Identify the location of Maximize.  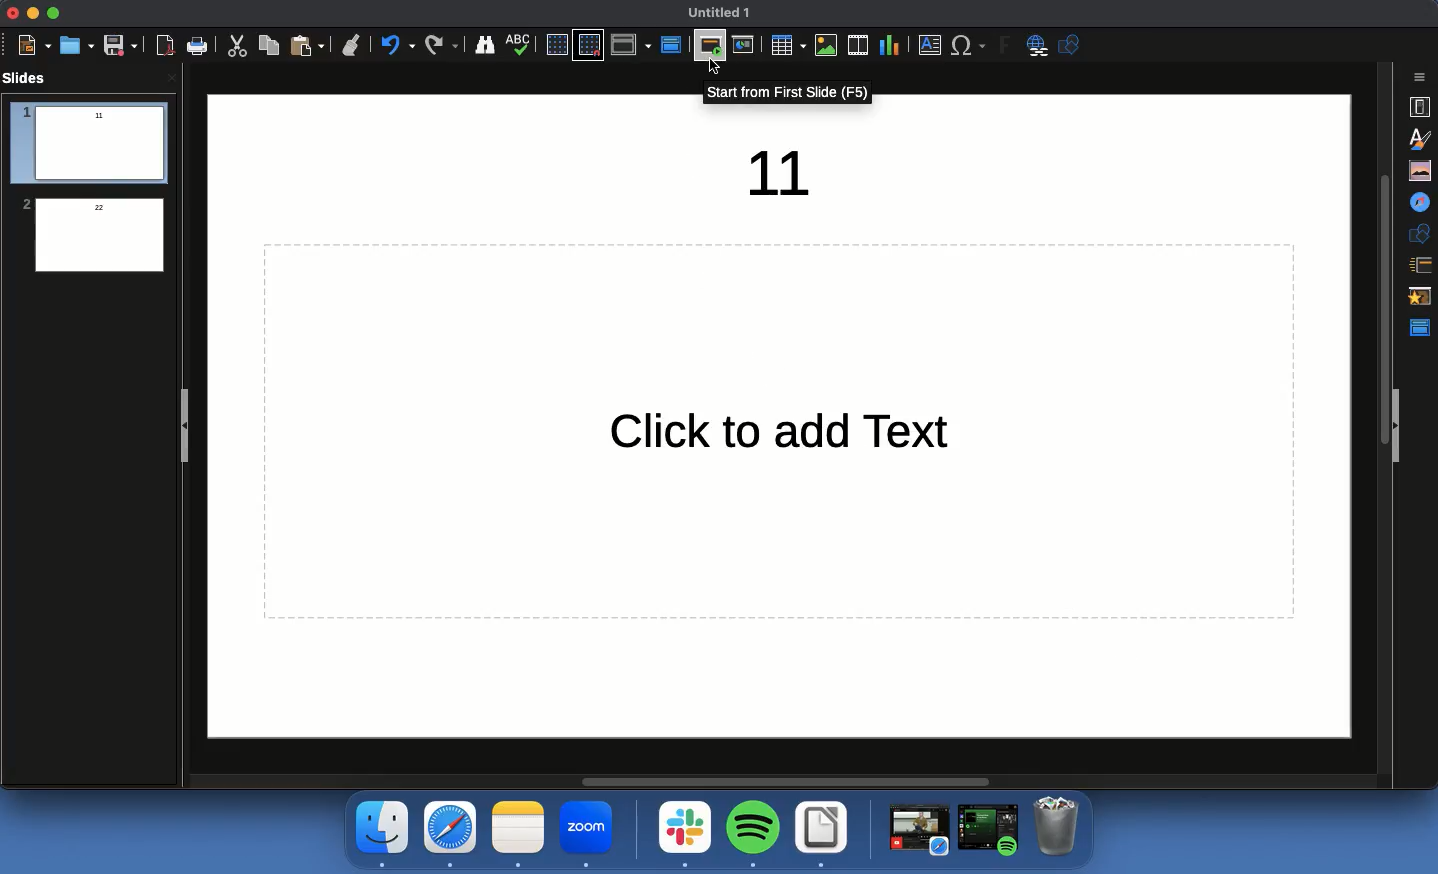
(57, 11).